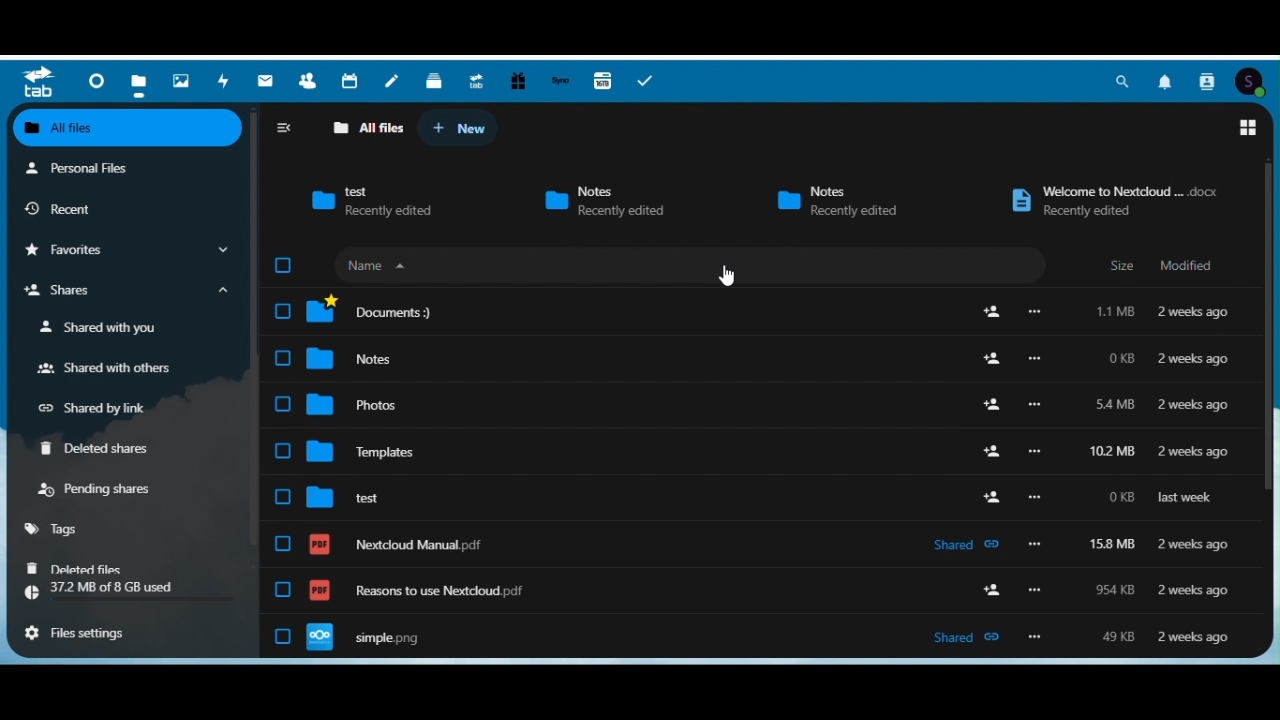 This screenshot has height=720, width=1280. Describe the element at coordinates (253, 329) in the screenshot. I see `Vertical scrollbar` at that location.